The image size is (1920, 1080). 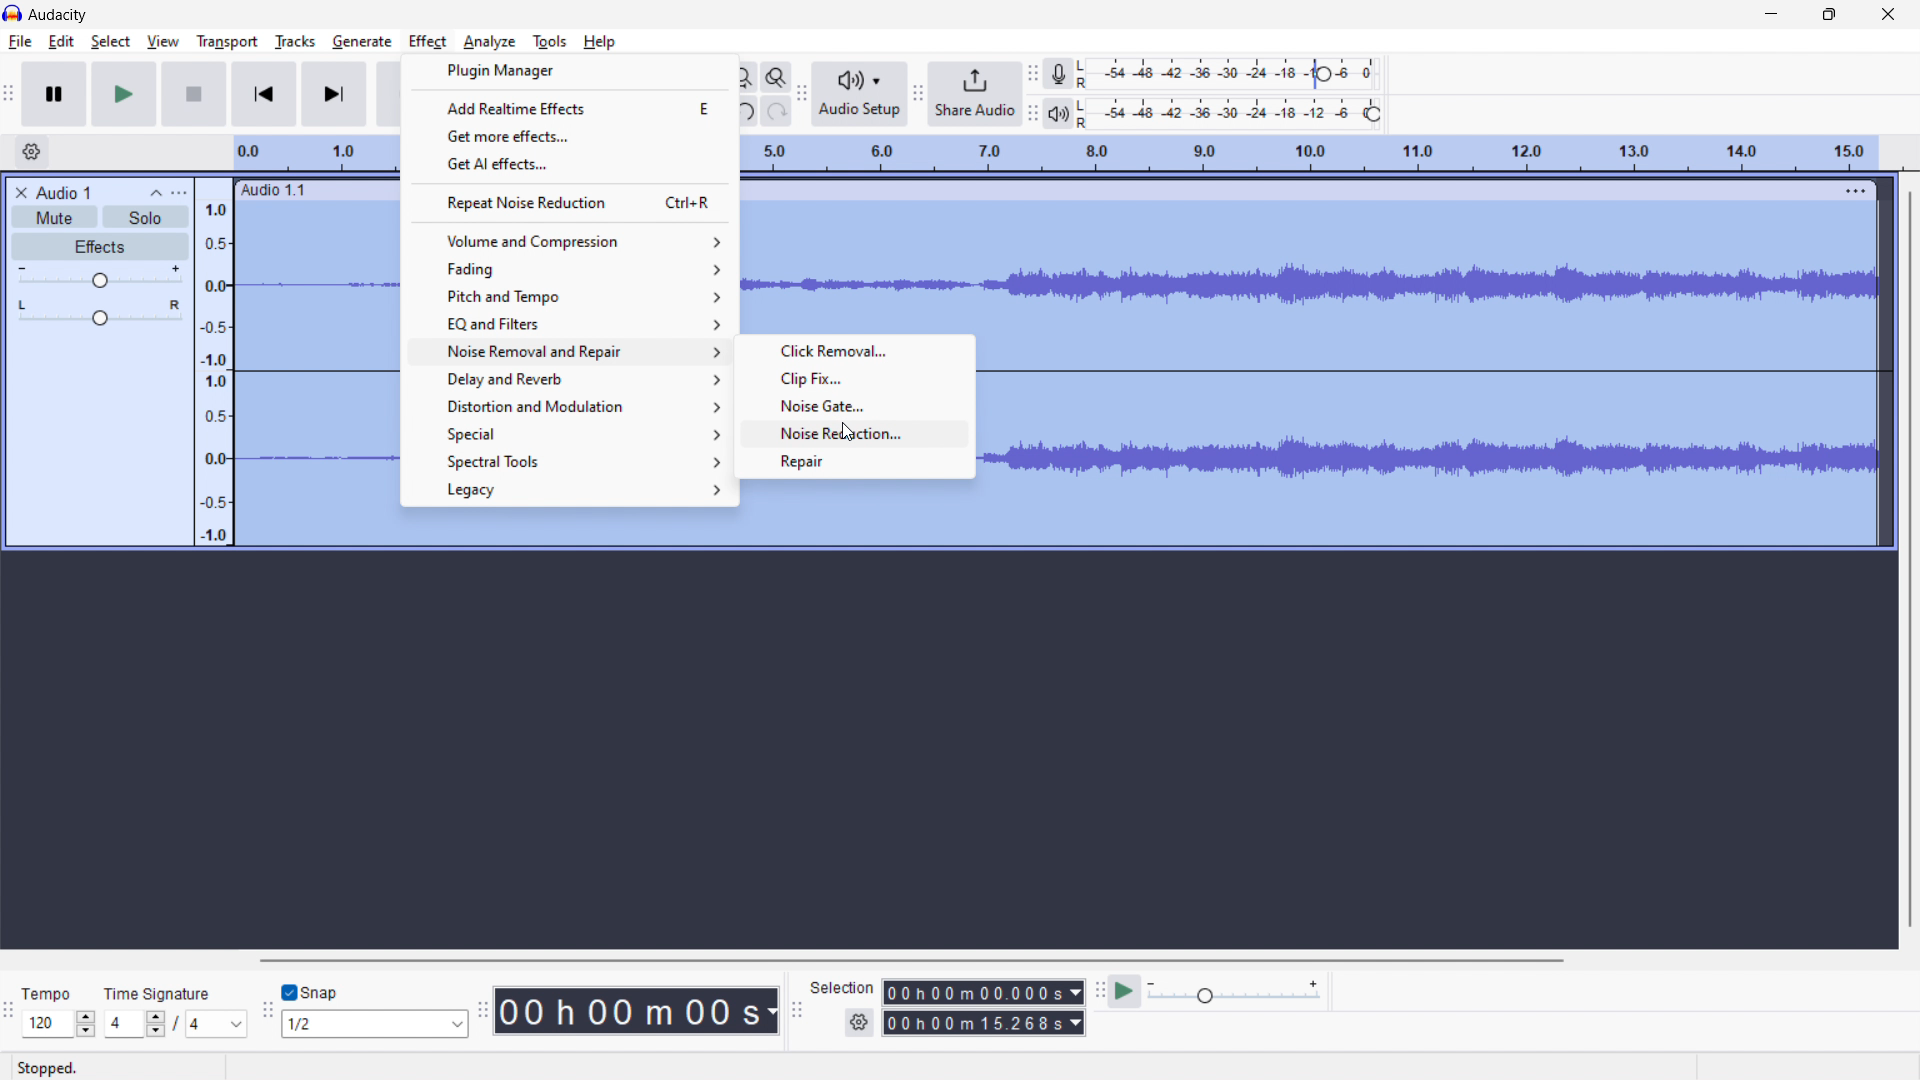 What do you see at coordinates (801, 94) in the screenshot?
I see `audio setup toolbar` at bounding box center [801, 94].